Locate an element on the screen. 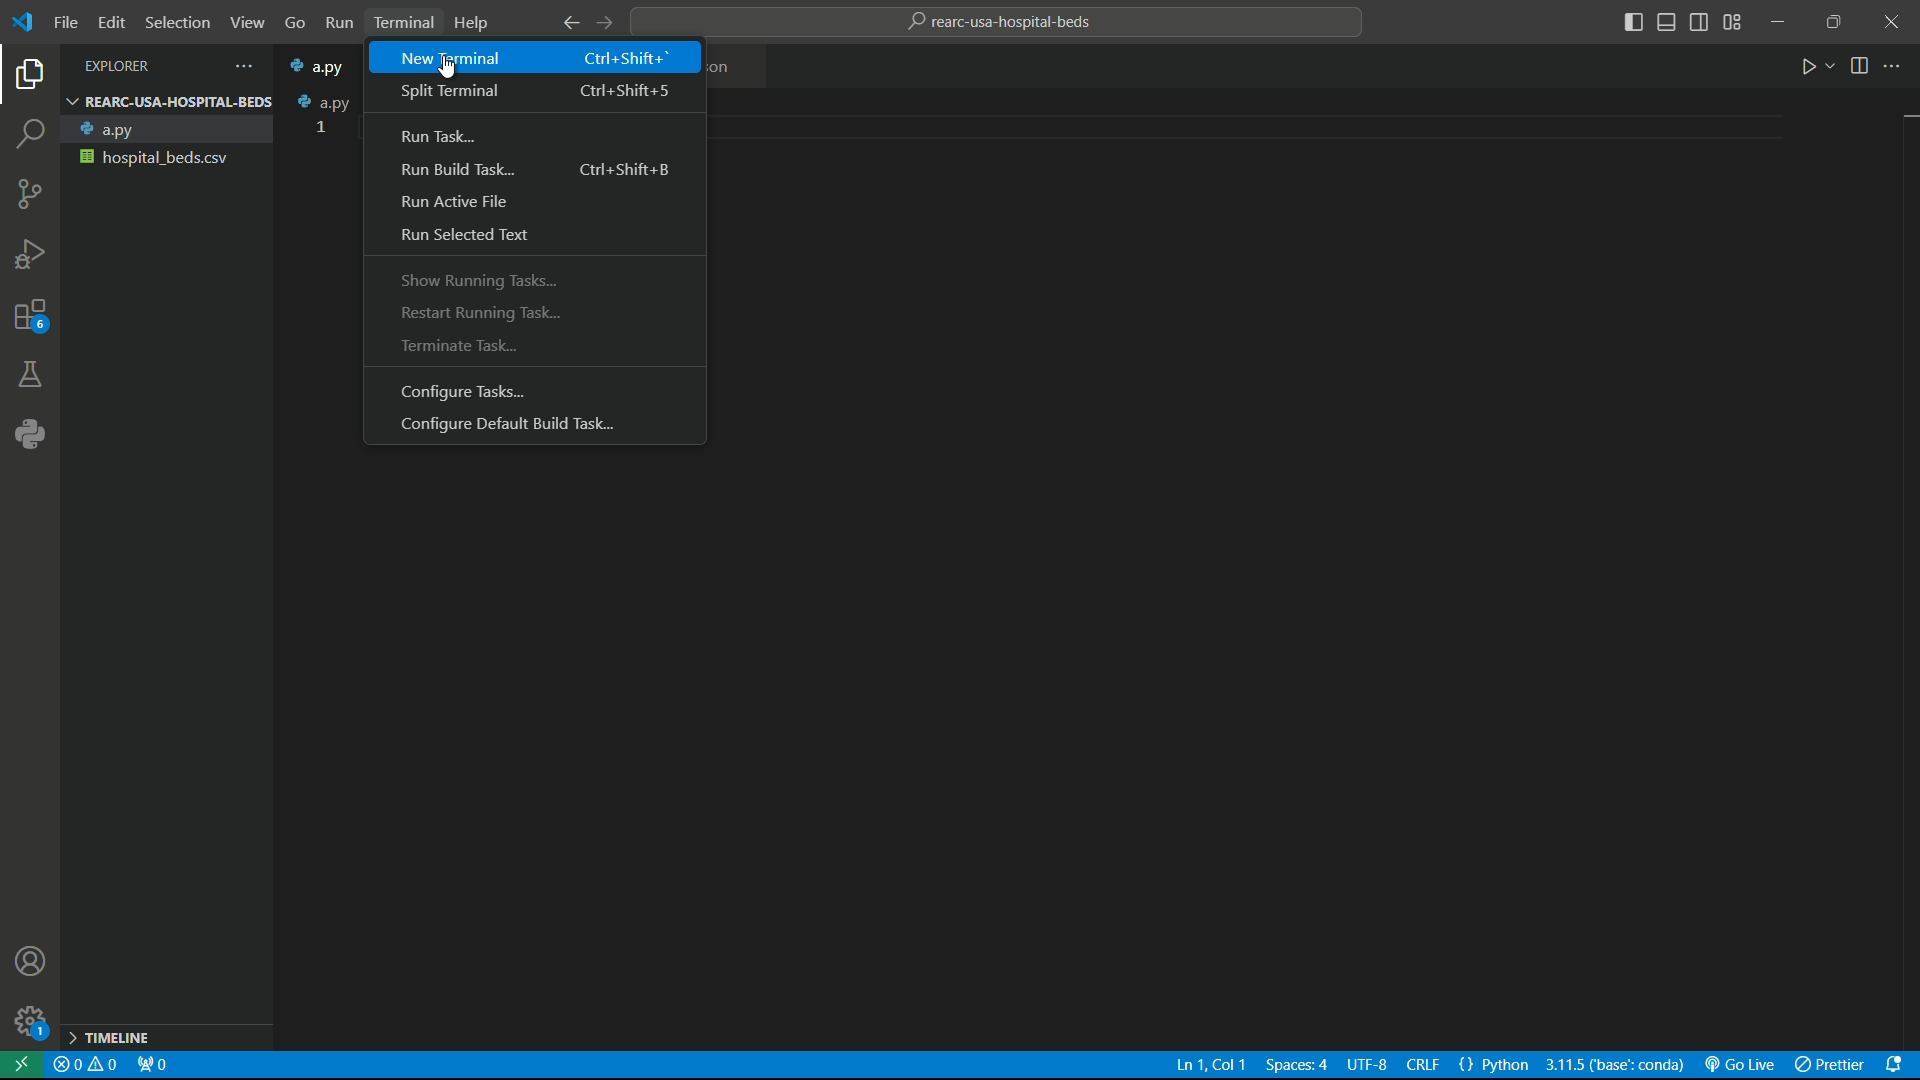 This screenshot has height=1080, width=1920. notification is located at coordinates (1901, 1068).